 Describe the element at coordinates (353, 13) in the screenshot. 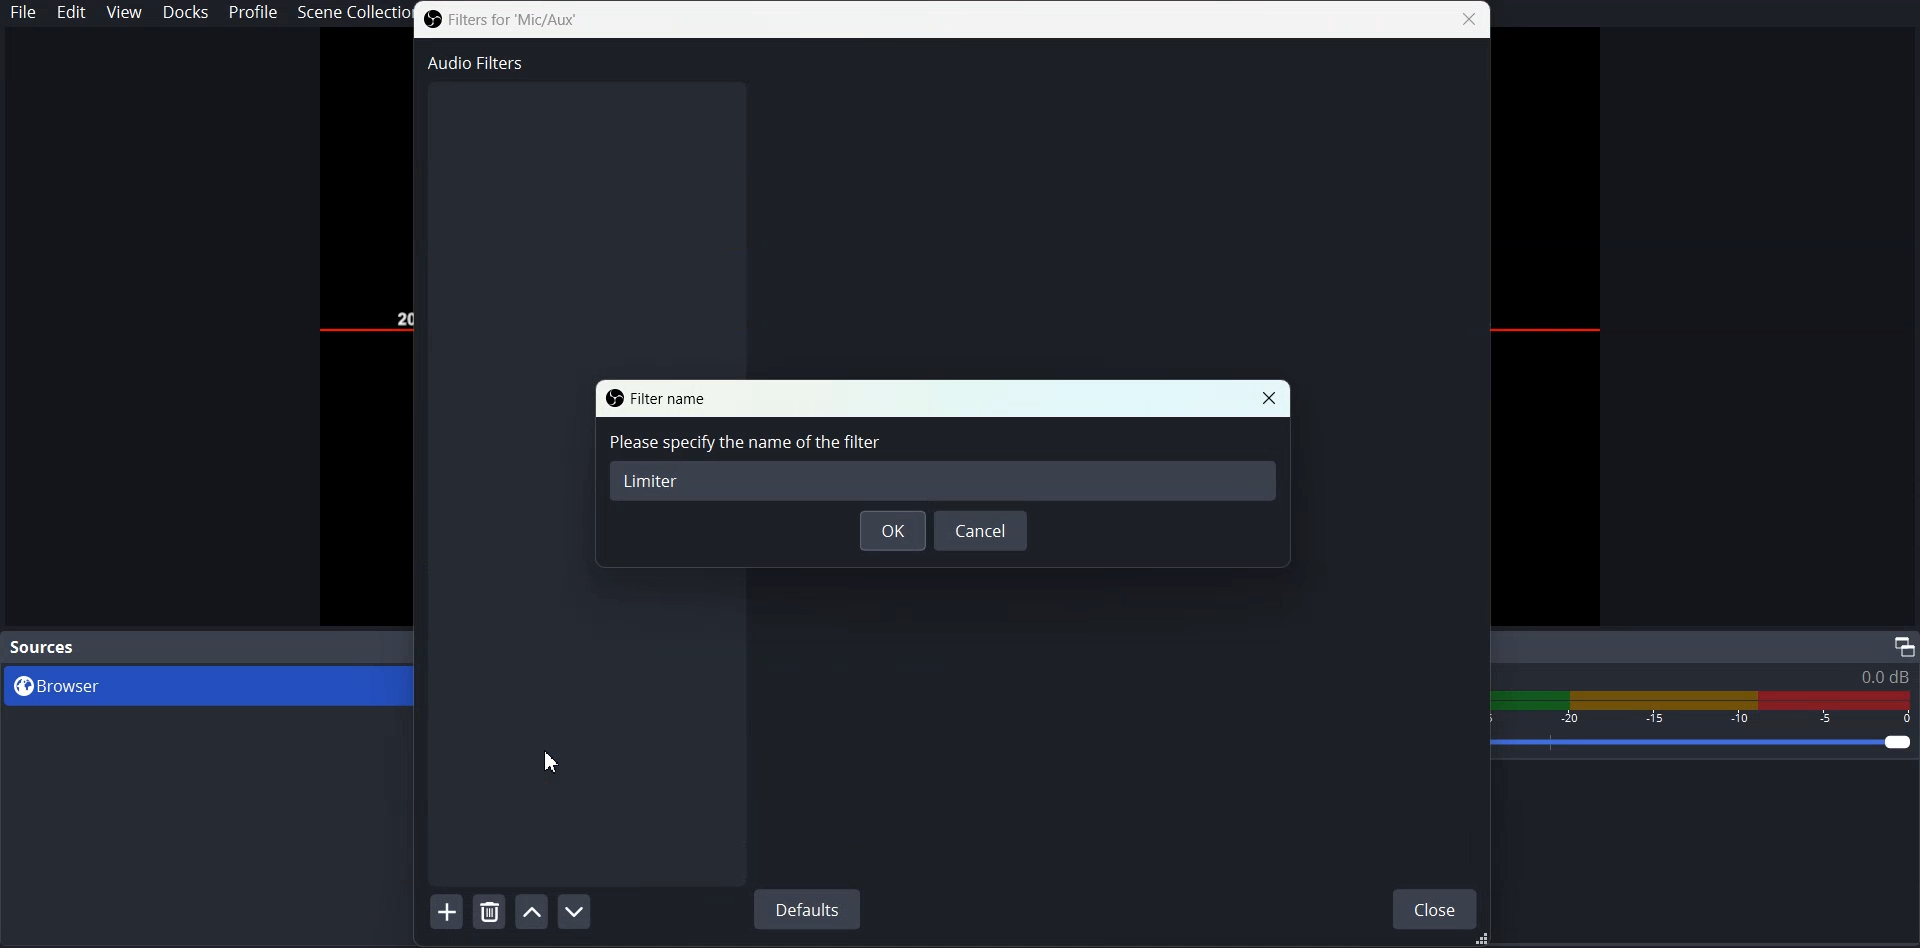

I see `Scene Collection` at that location.